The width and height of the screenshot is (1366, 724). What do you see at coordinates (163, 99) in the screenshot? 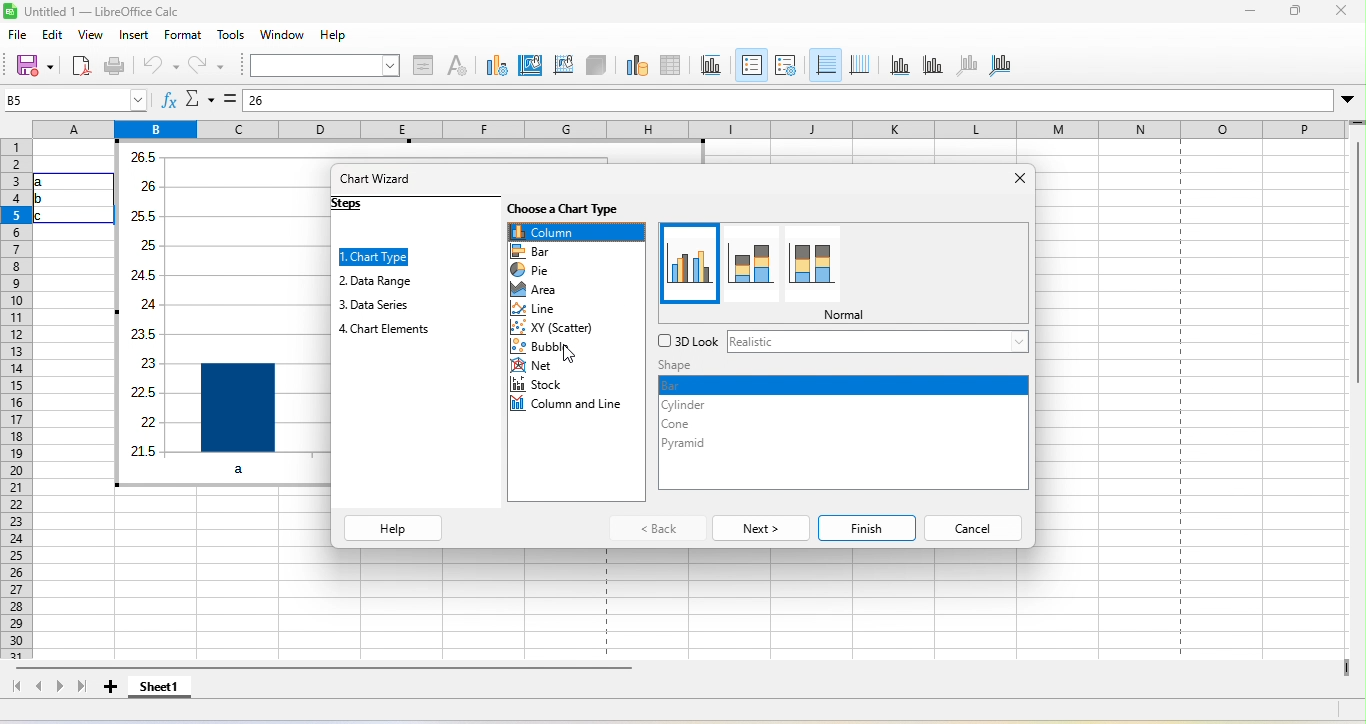
I see `function wizard` at bounding box center [163, 99].